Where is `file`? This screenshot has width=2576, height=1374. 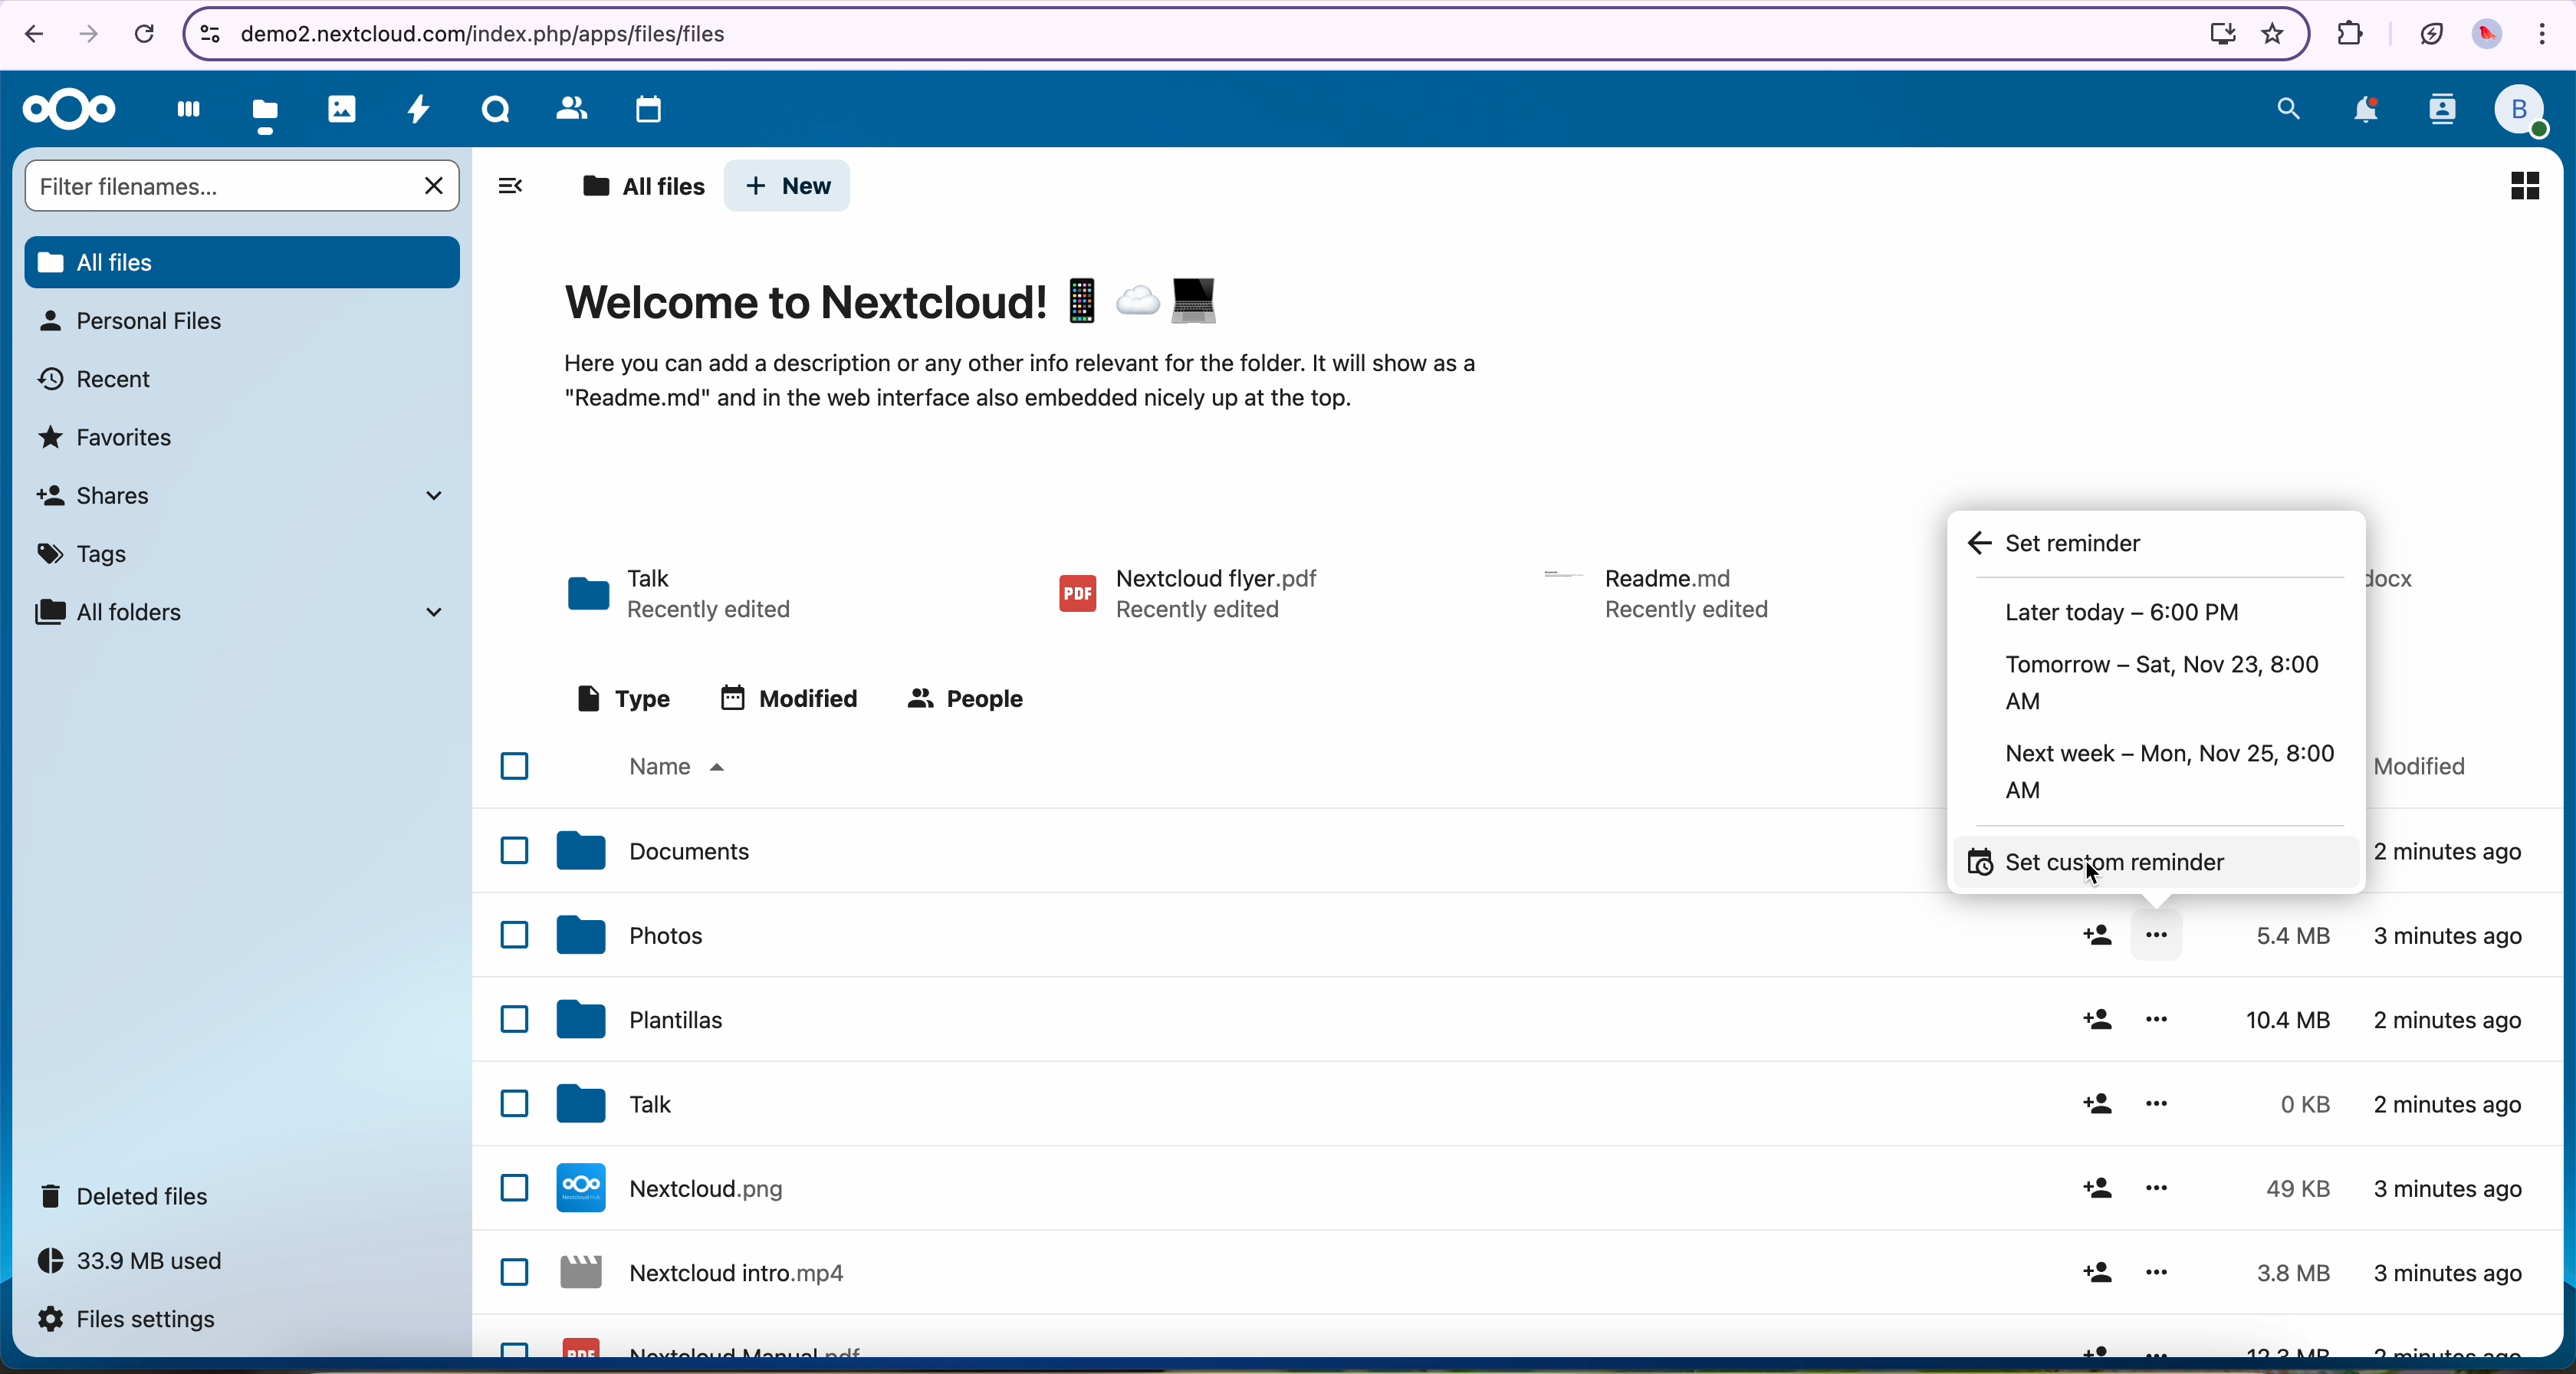 file is located at coordinates (1655, 589).